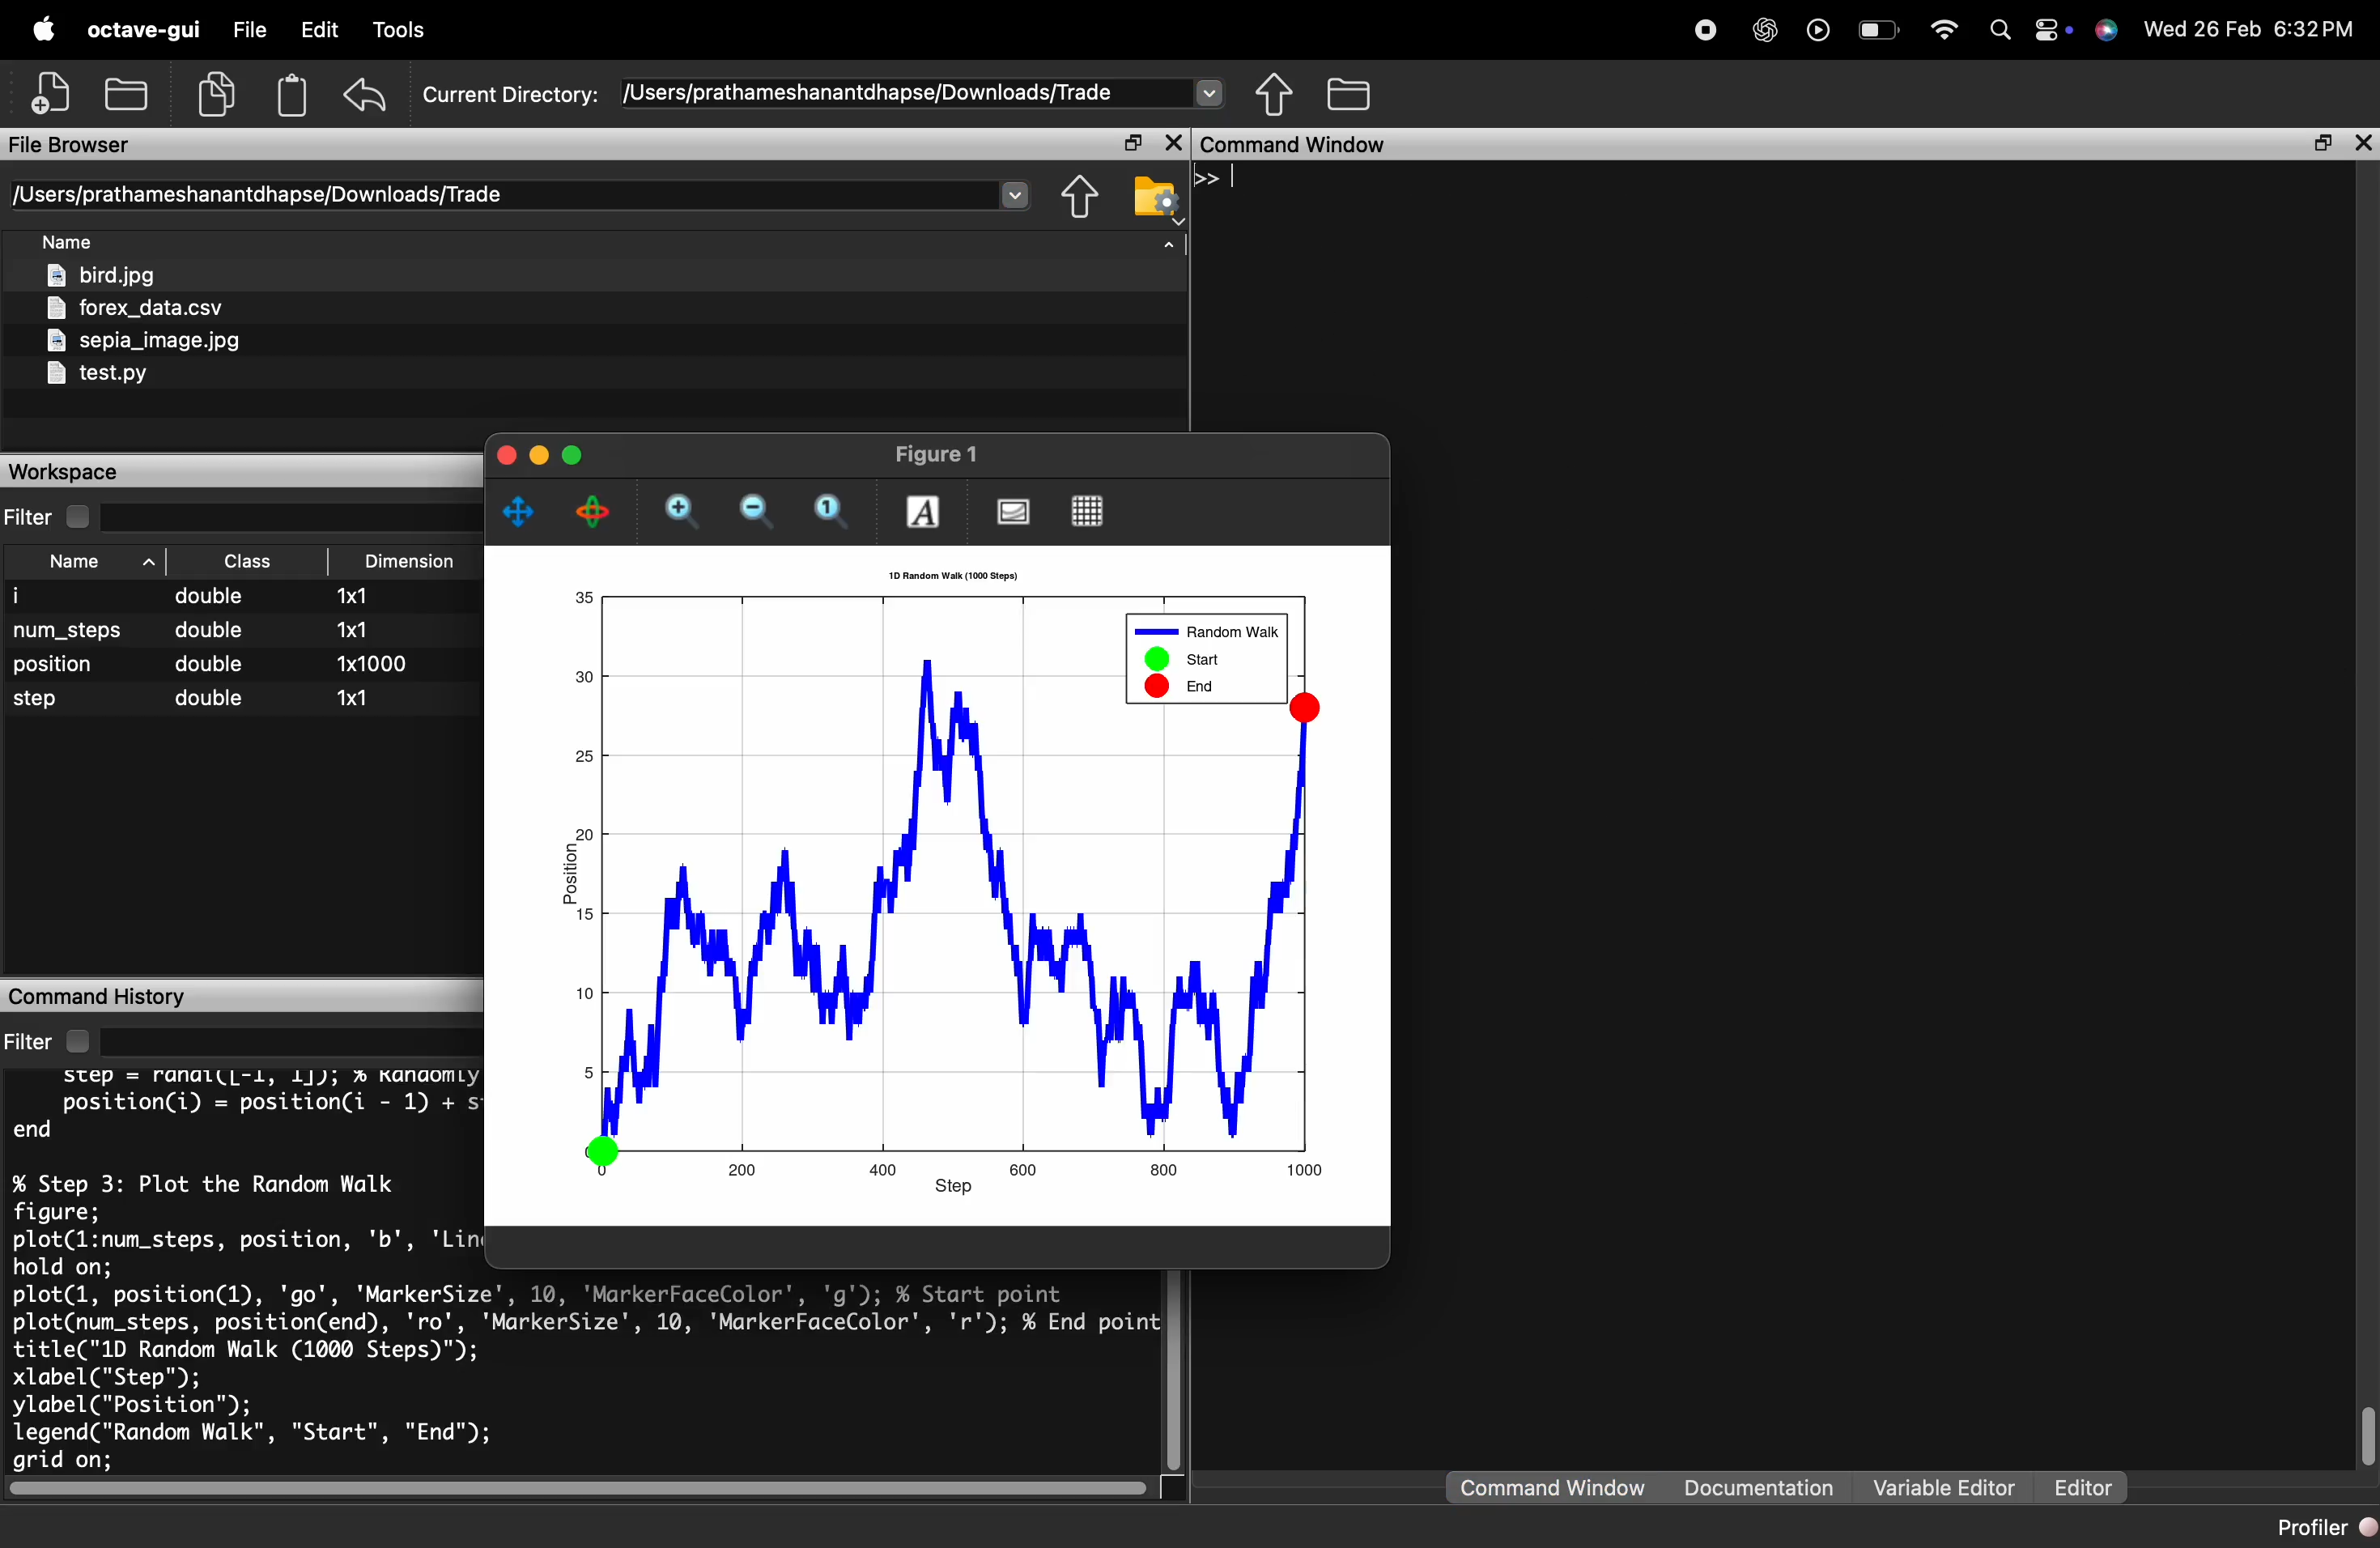 The width and height of the screenshot is (2380, 1548). I want to click on wifi, so click(1945, 30).